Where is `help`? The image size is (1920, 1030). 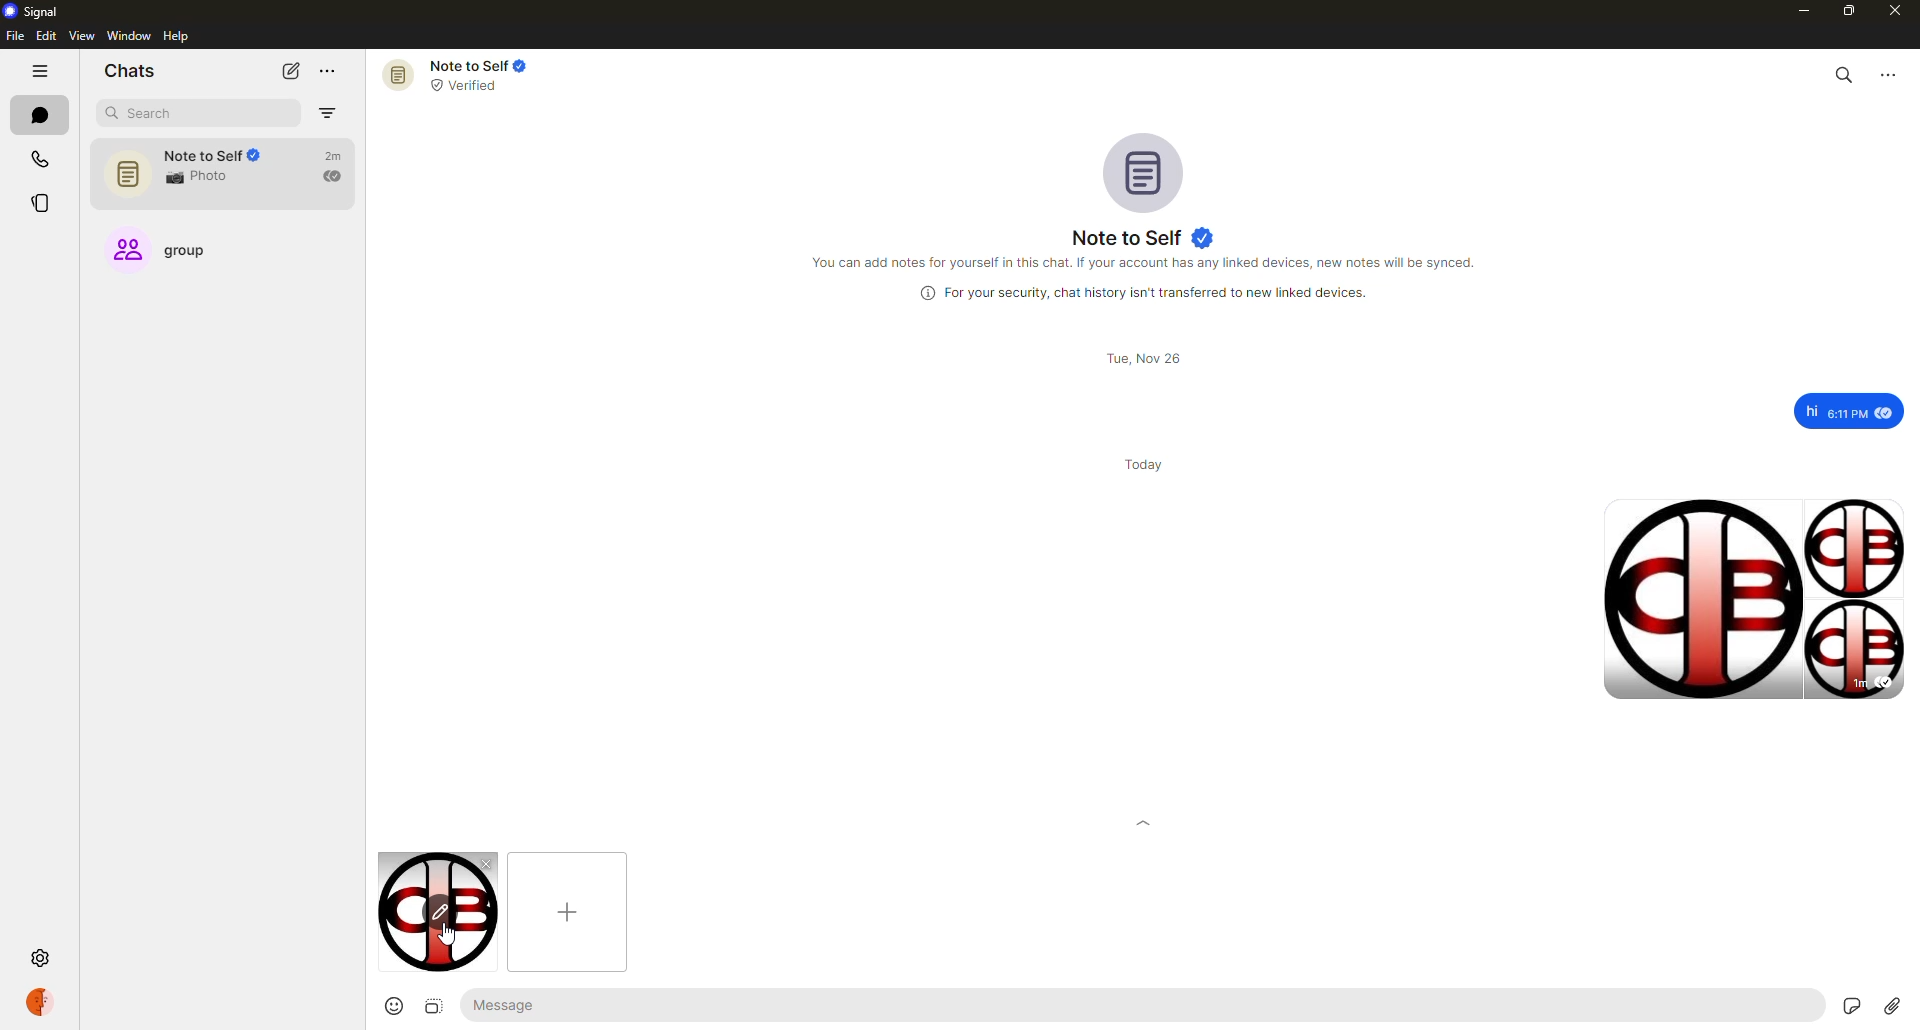 help is located at coordinates (177, 36).